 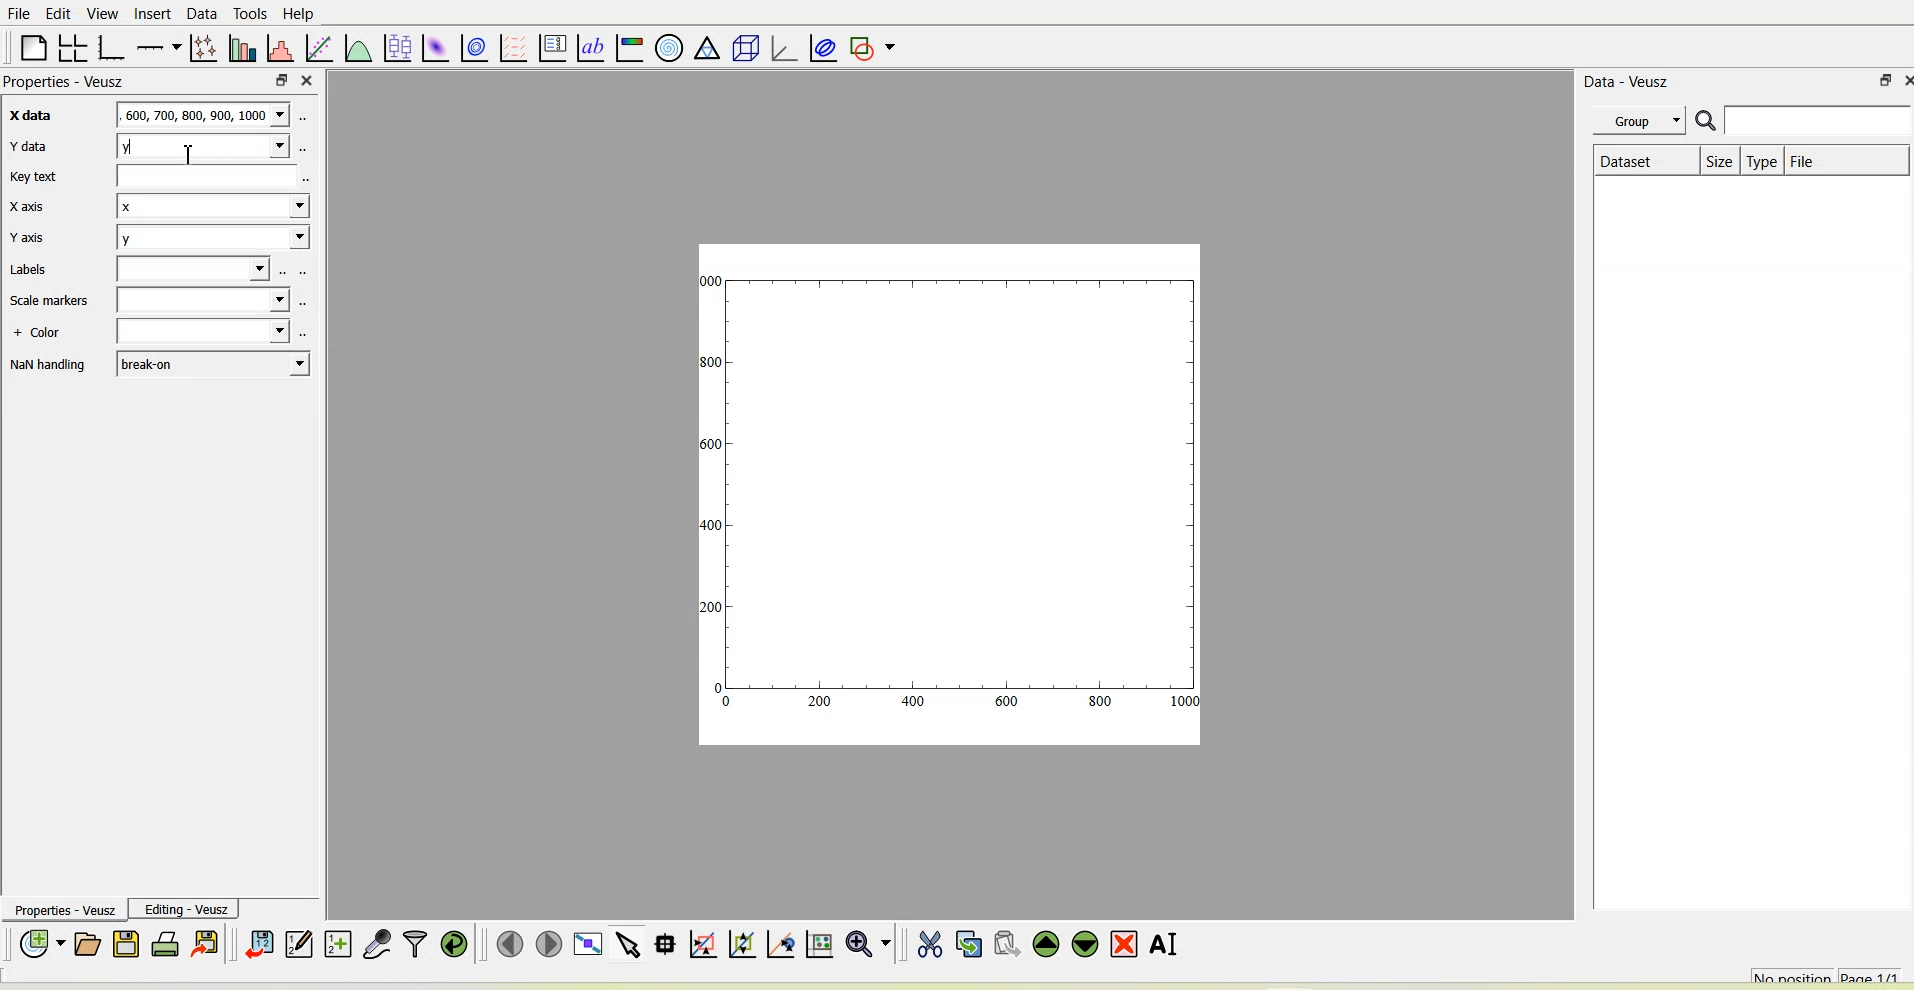 I want to click on Save the document, so click(x=127, y=945).